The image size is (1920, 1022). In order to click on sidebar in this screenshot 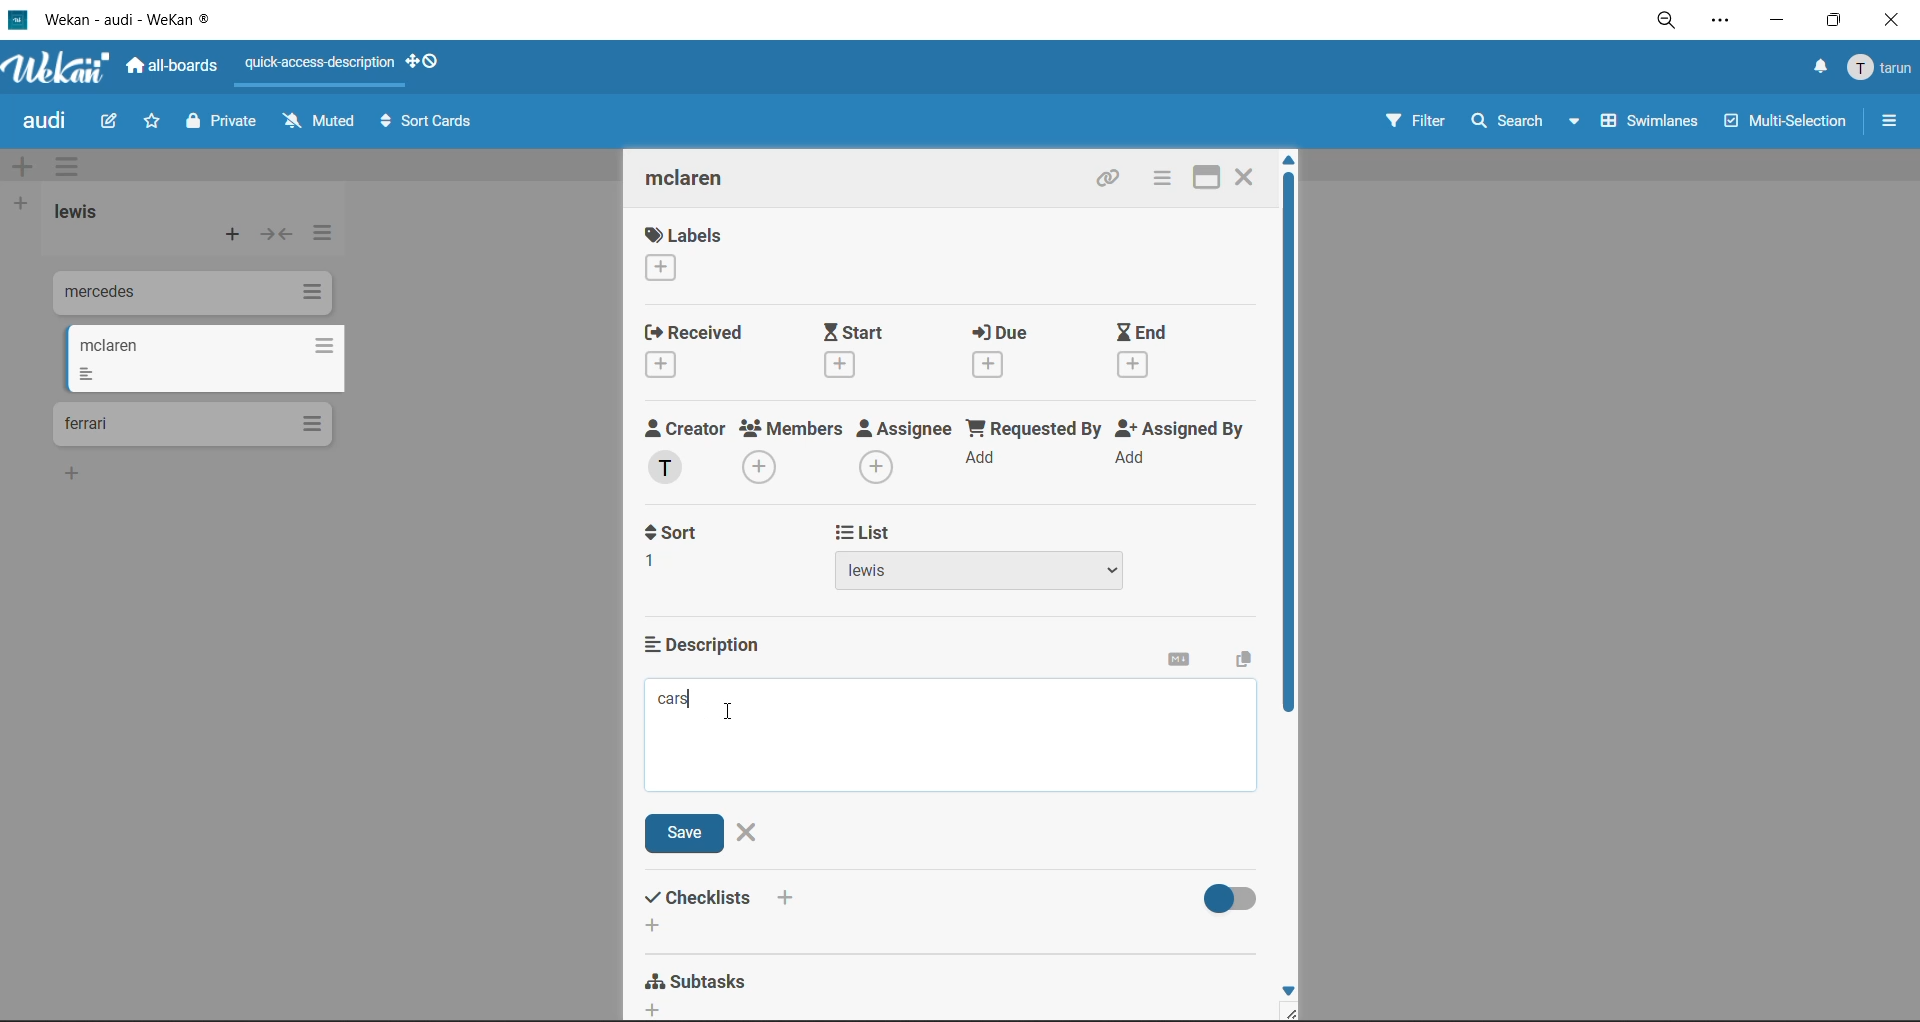, I will do `click(1889, 121)`.